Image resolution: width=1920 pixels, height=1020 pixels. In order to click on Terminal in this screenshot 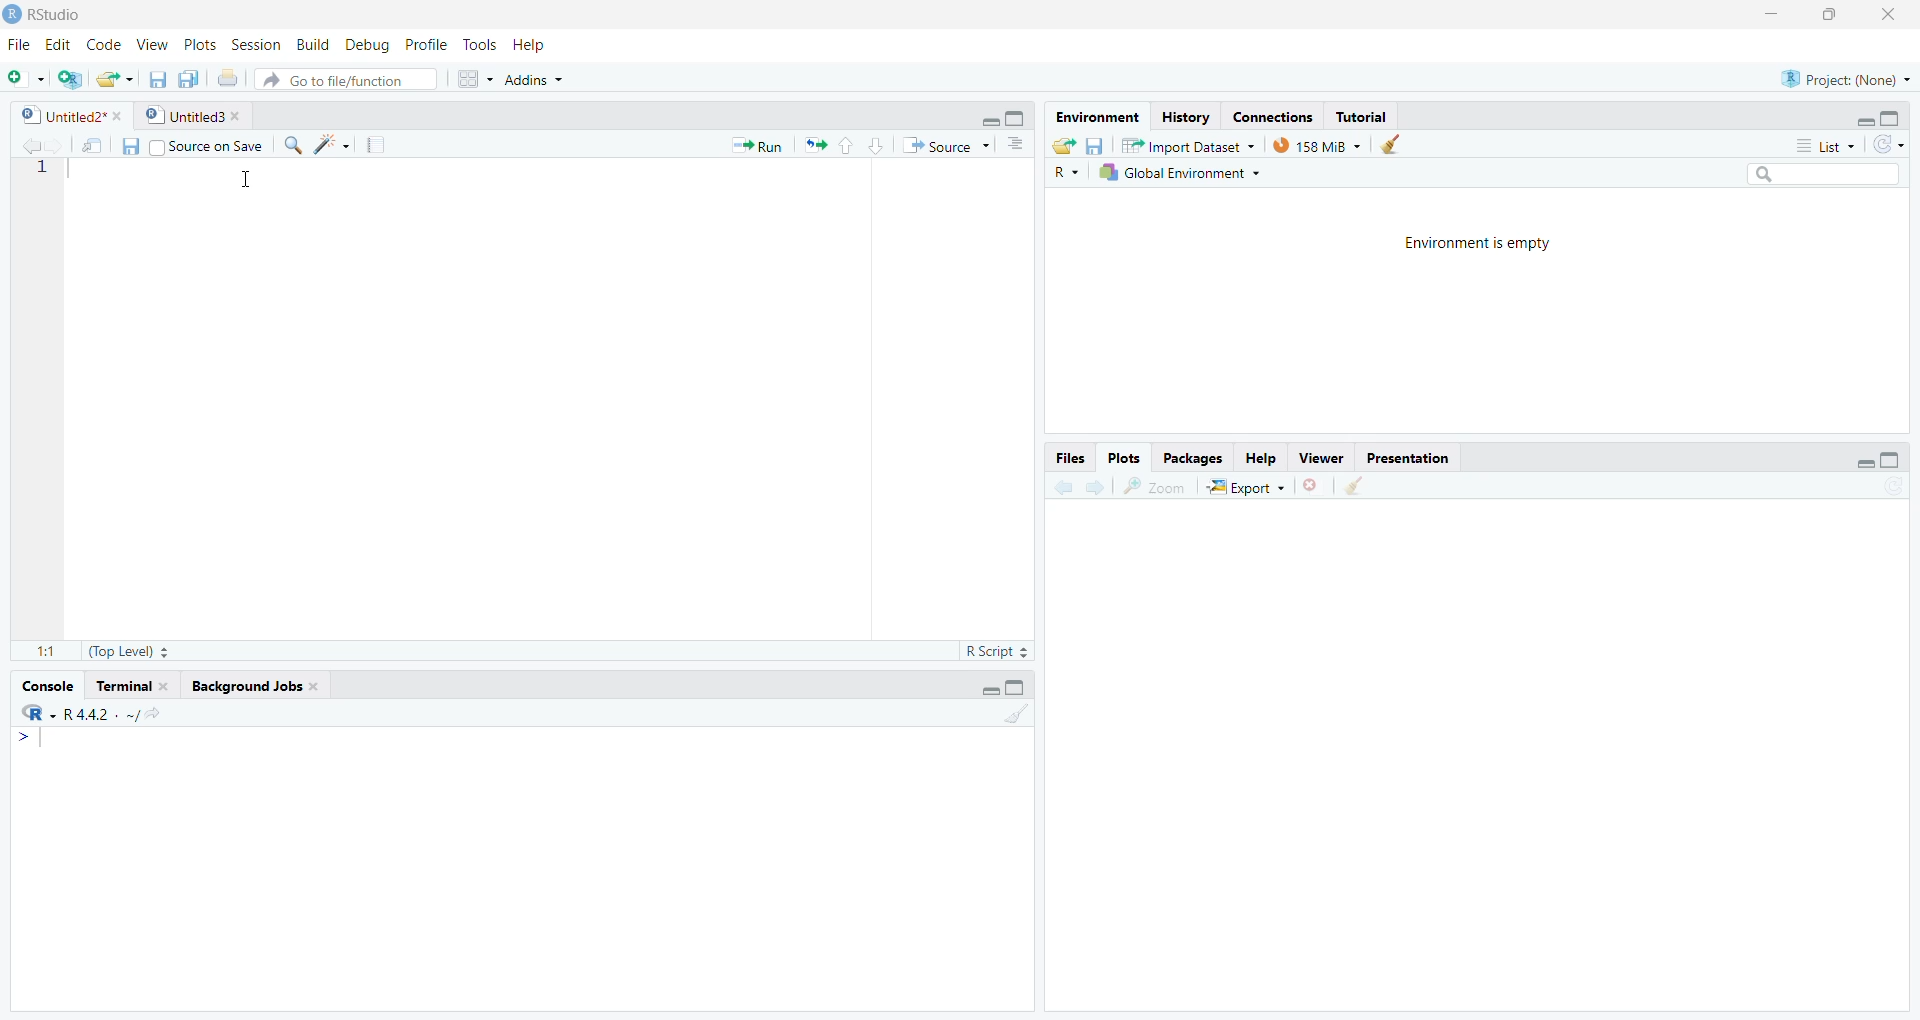, I will do `click(133, 684)`.